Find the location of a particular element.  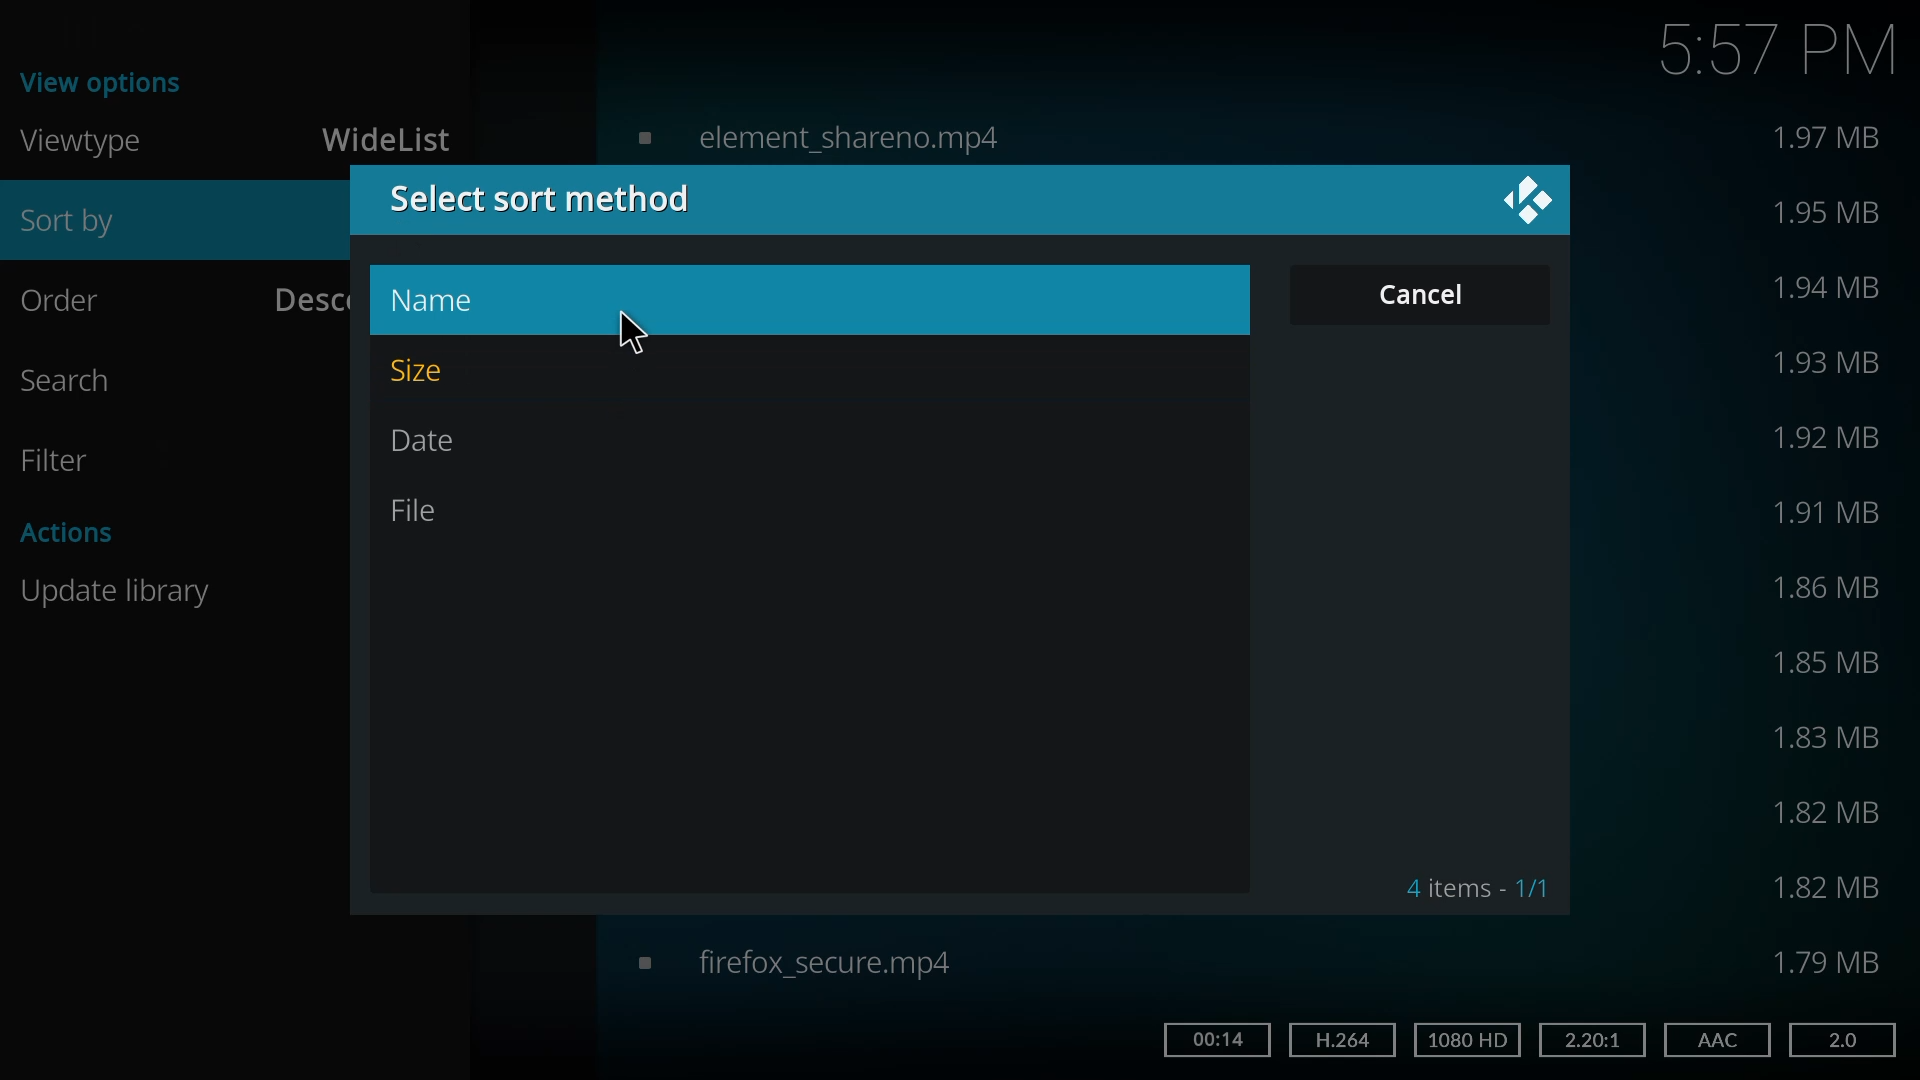

viewtype is located at coordinates (86, 140).